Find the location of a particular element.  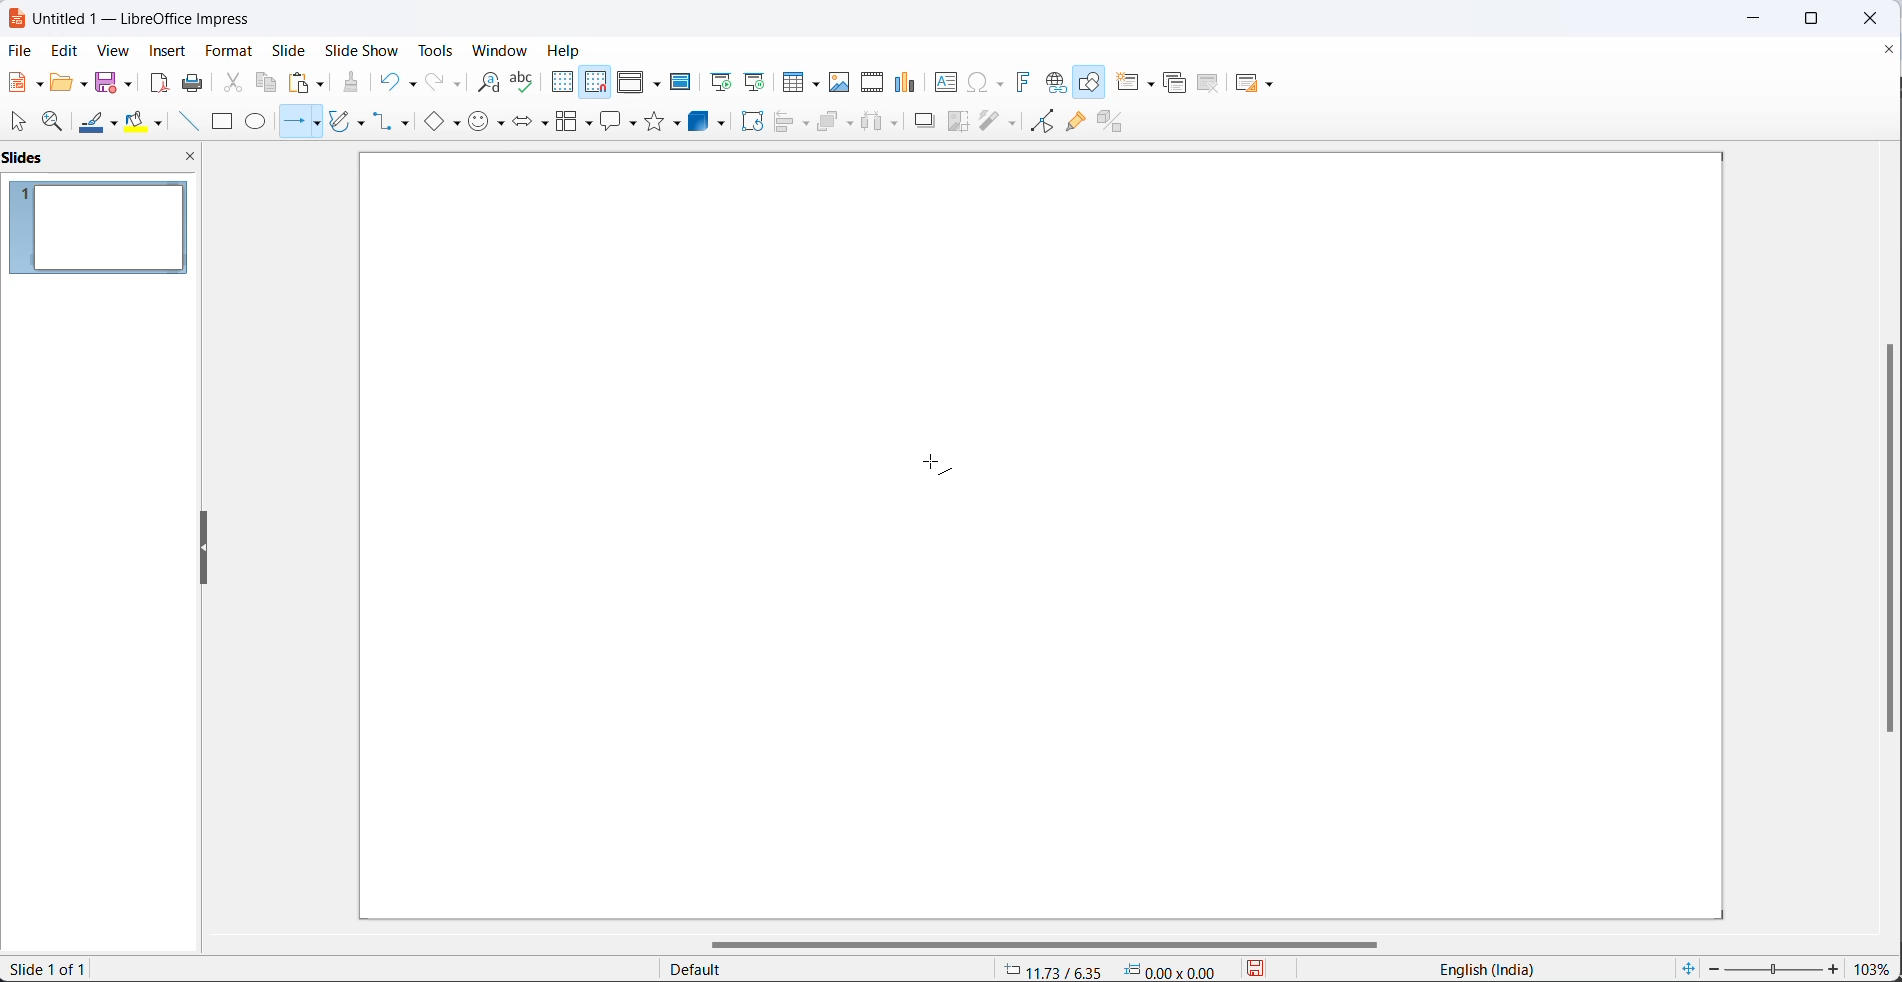

toggle end point edit mode is located at coordinates (1037, 121).